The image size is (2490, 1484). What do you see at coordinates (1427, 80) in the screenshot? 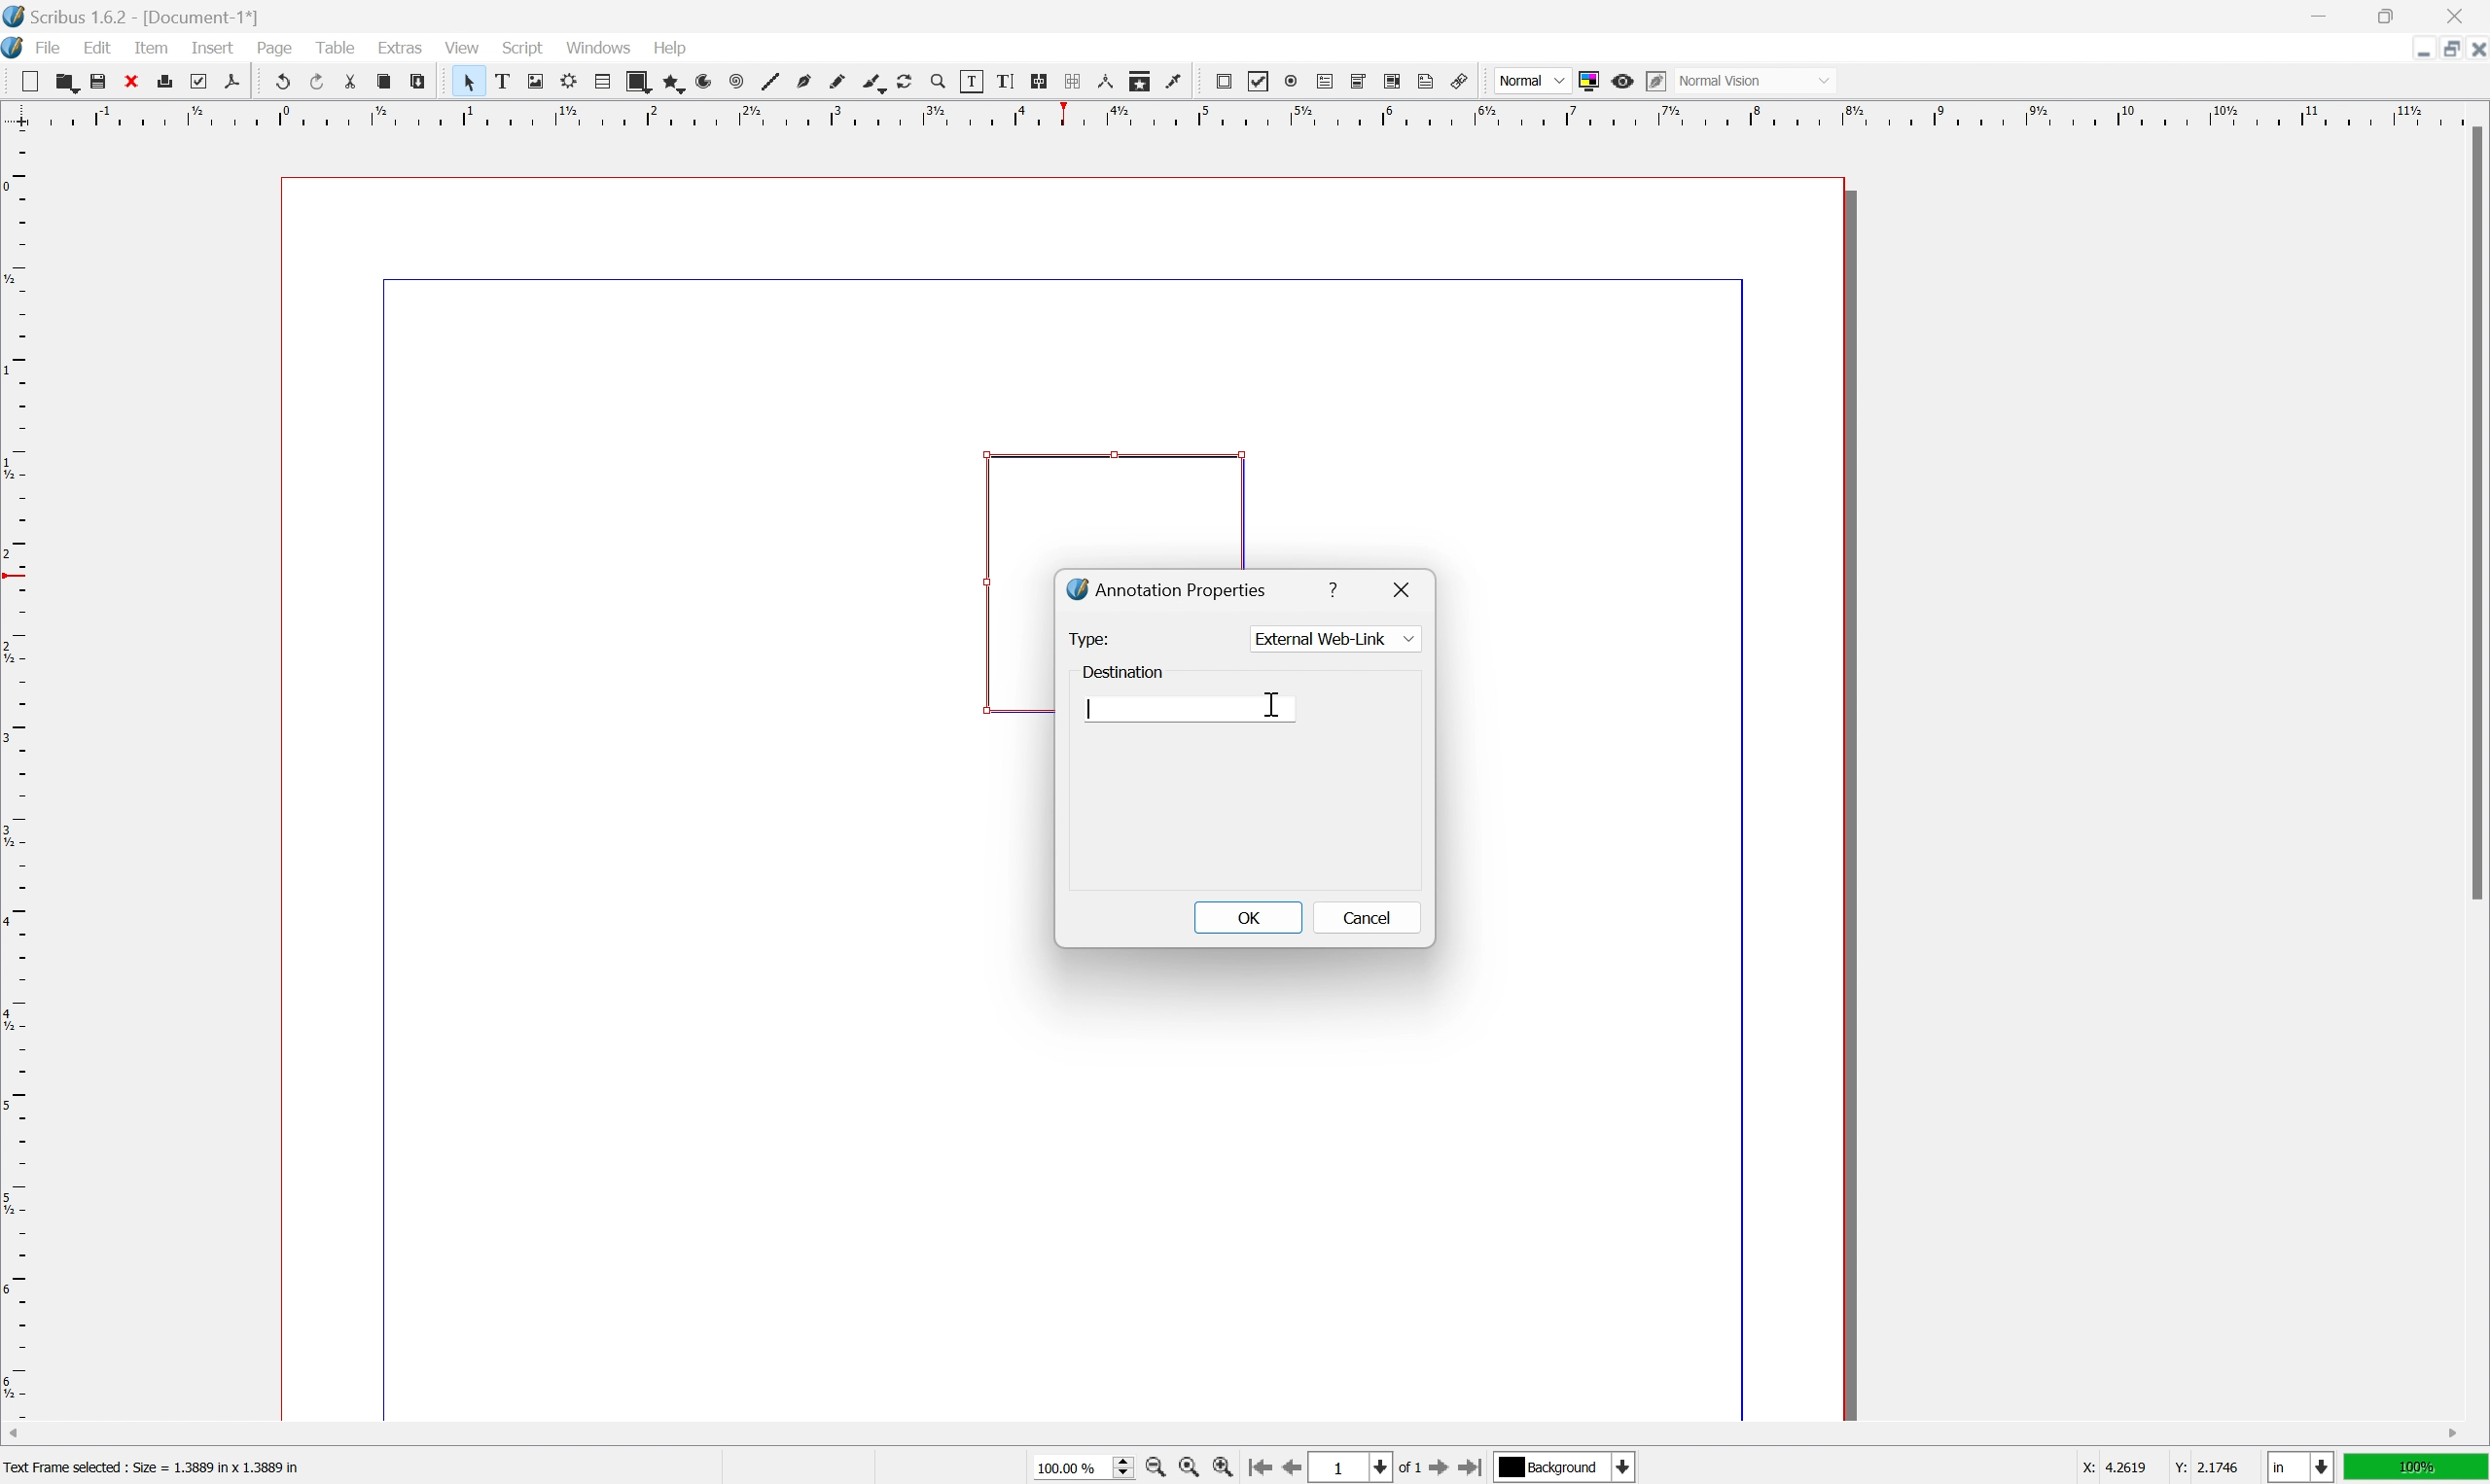
I see `text annotation` at bounding box center [1427, 80].